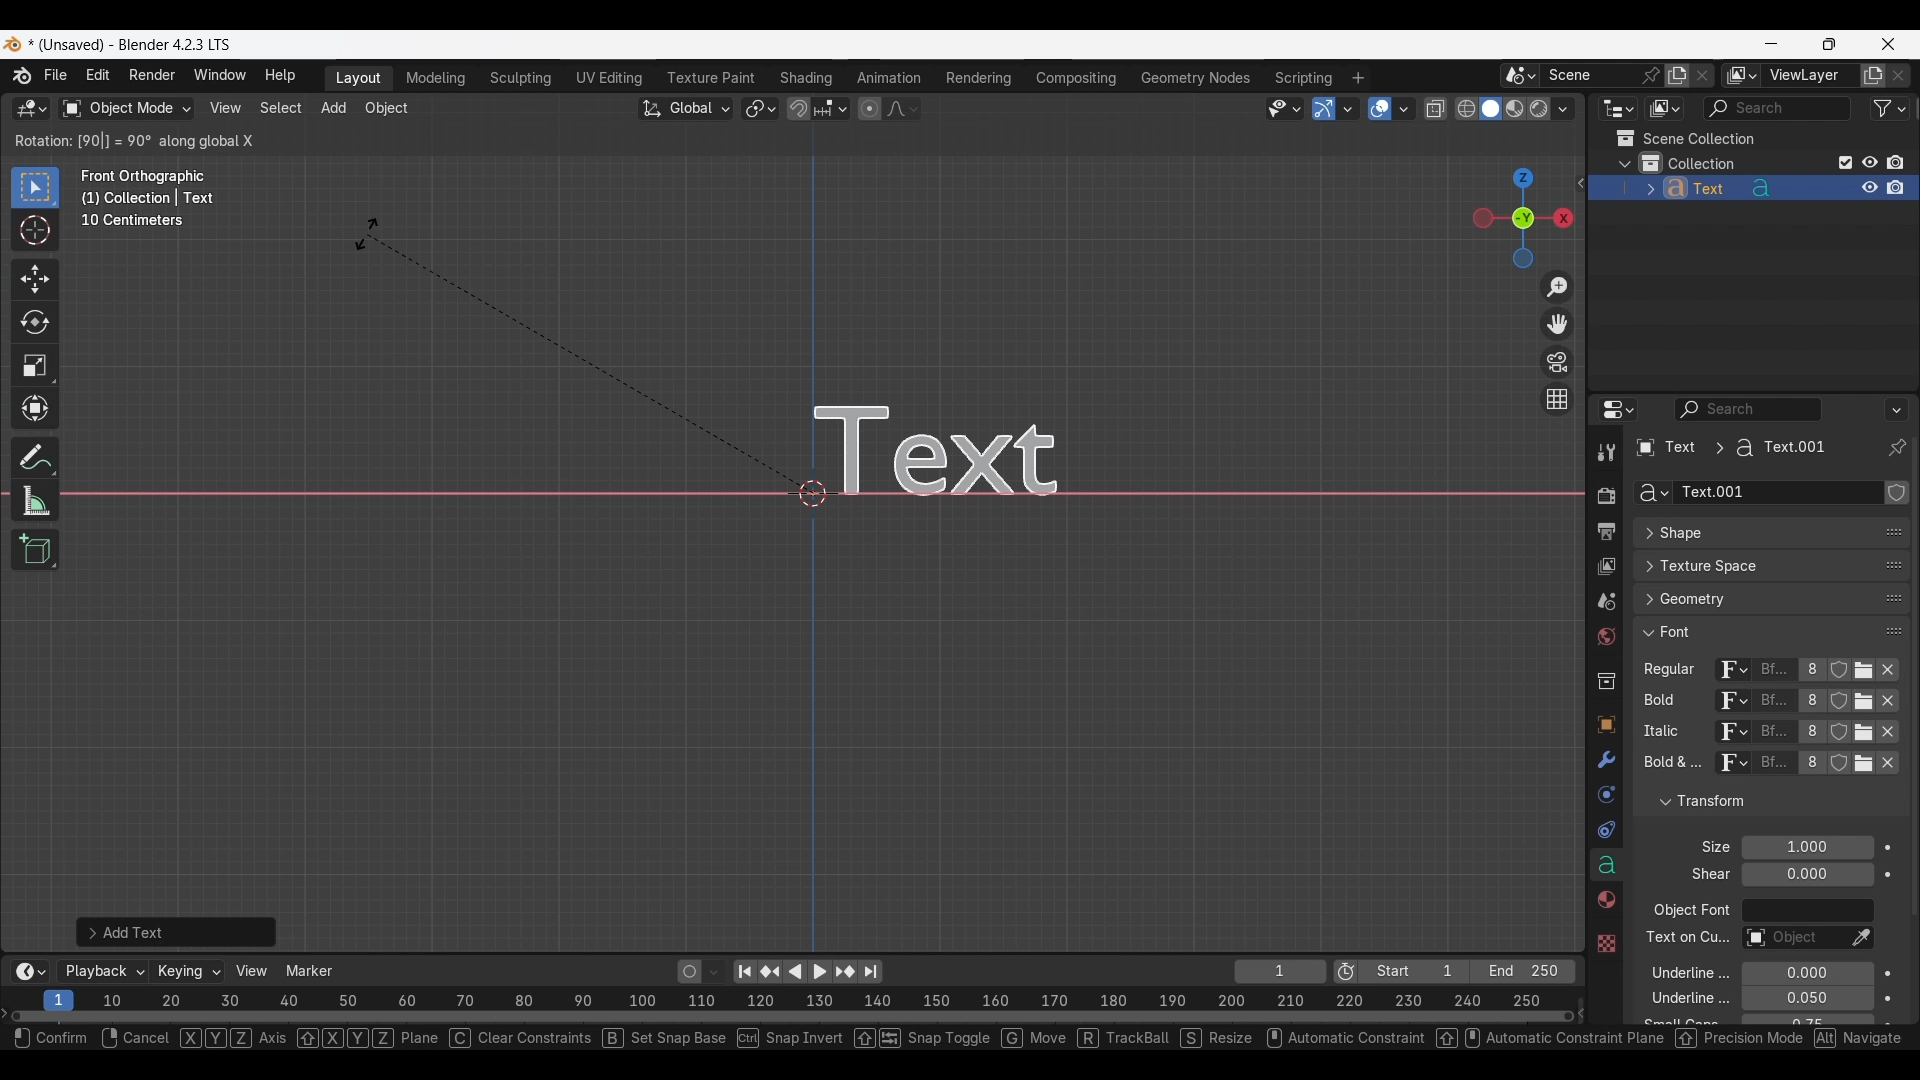  What do you see at coordinates (1603, 901) in the screenshot?
I see `Material` at bounding box center [1603, 901].